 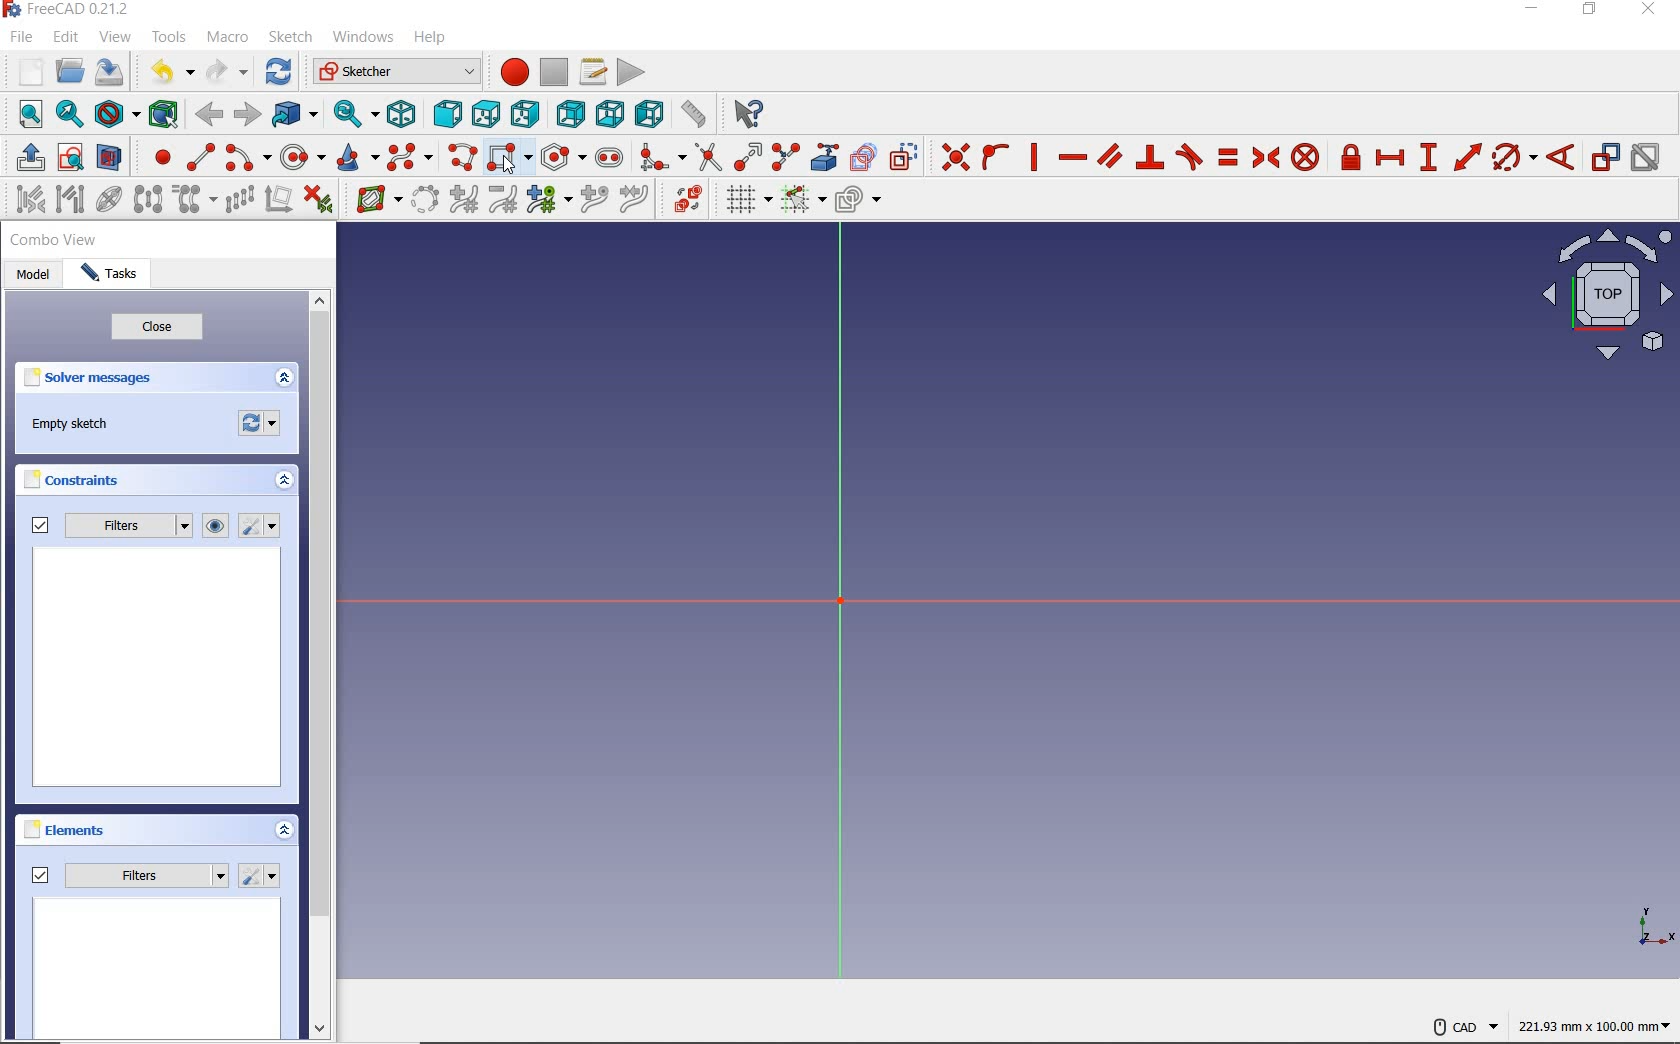 What do you see at coordinates (284, 378) in the screenshot?
I see `expand` at bounding box center [284, 378].